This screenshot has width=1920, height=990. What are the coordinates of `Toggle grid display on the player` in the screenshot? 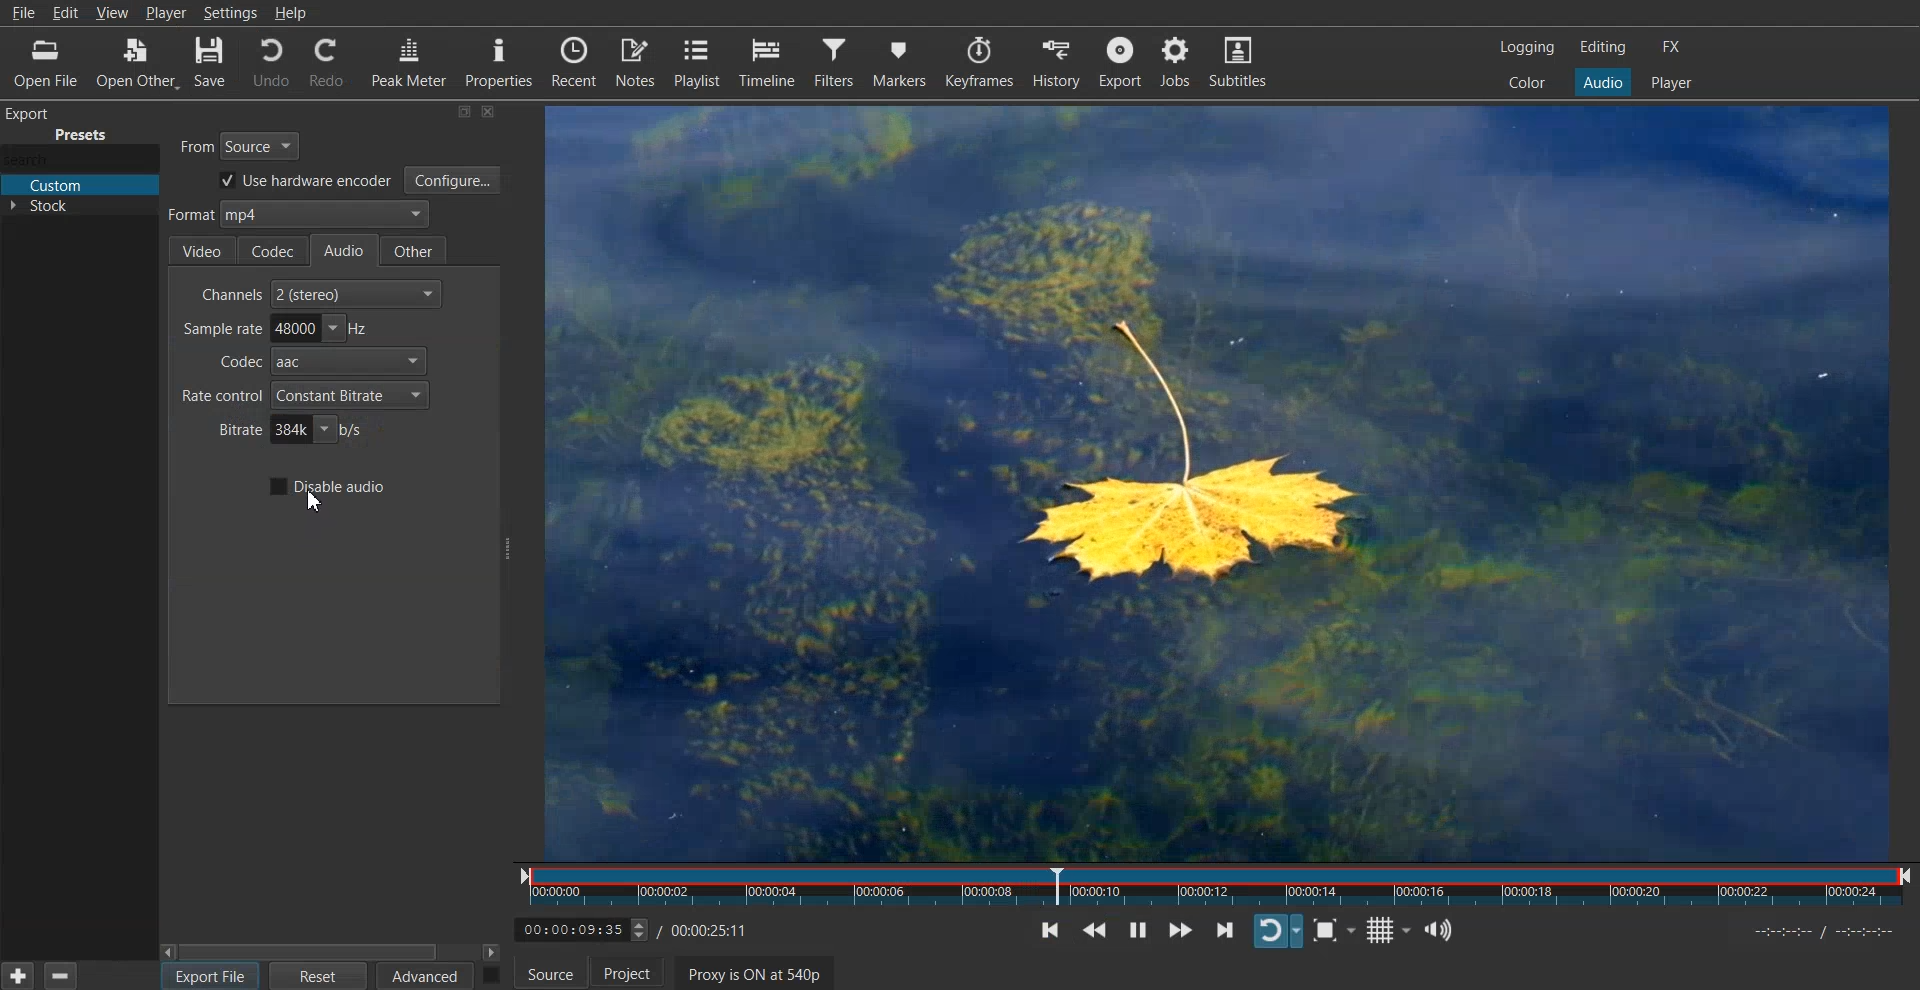 It's located at (1390, 929).